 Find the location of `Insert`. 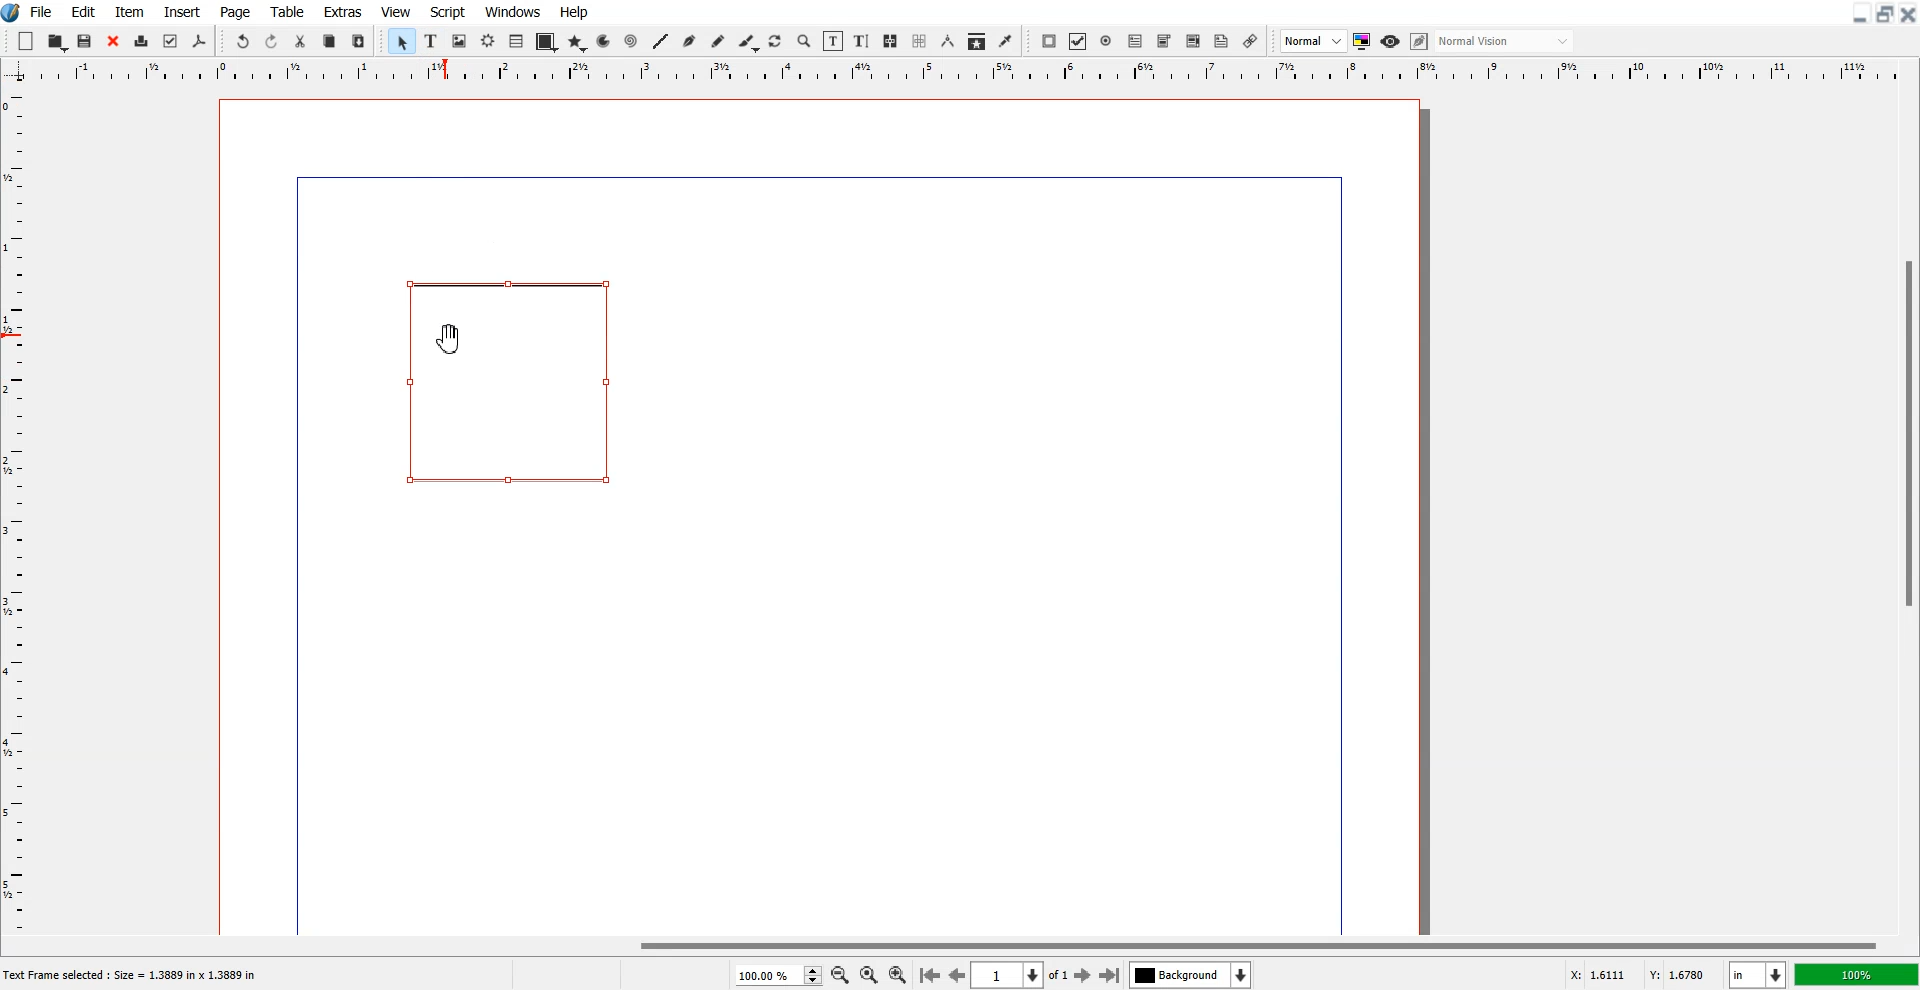

Insert is located at coordinates (181, 12).